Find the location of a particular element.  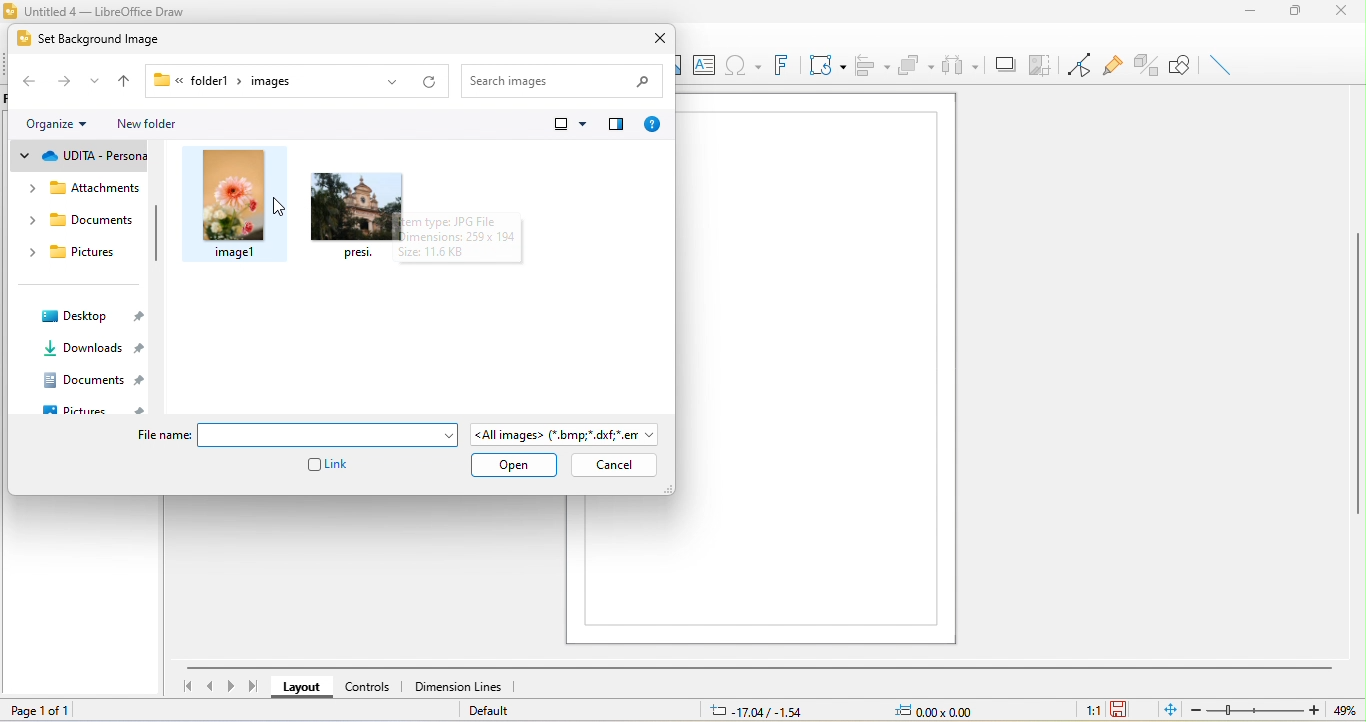

layout is located at coordinates (301, 688).